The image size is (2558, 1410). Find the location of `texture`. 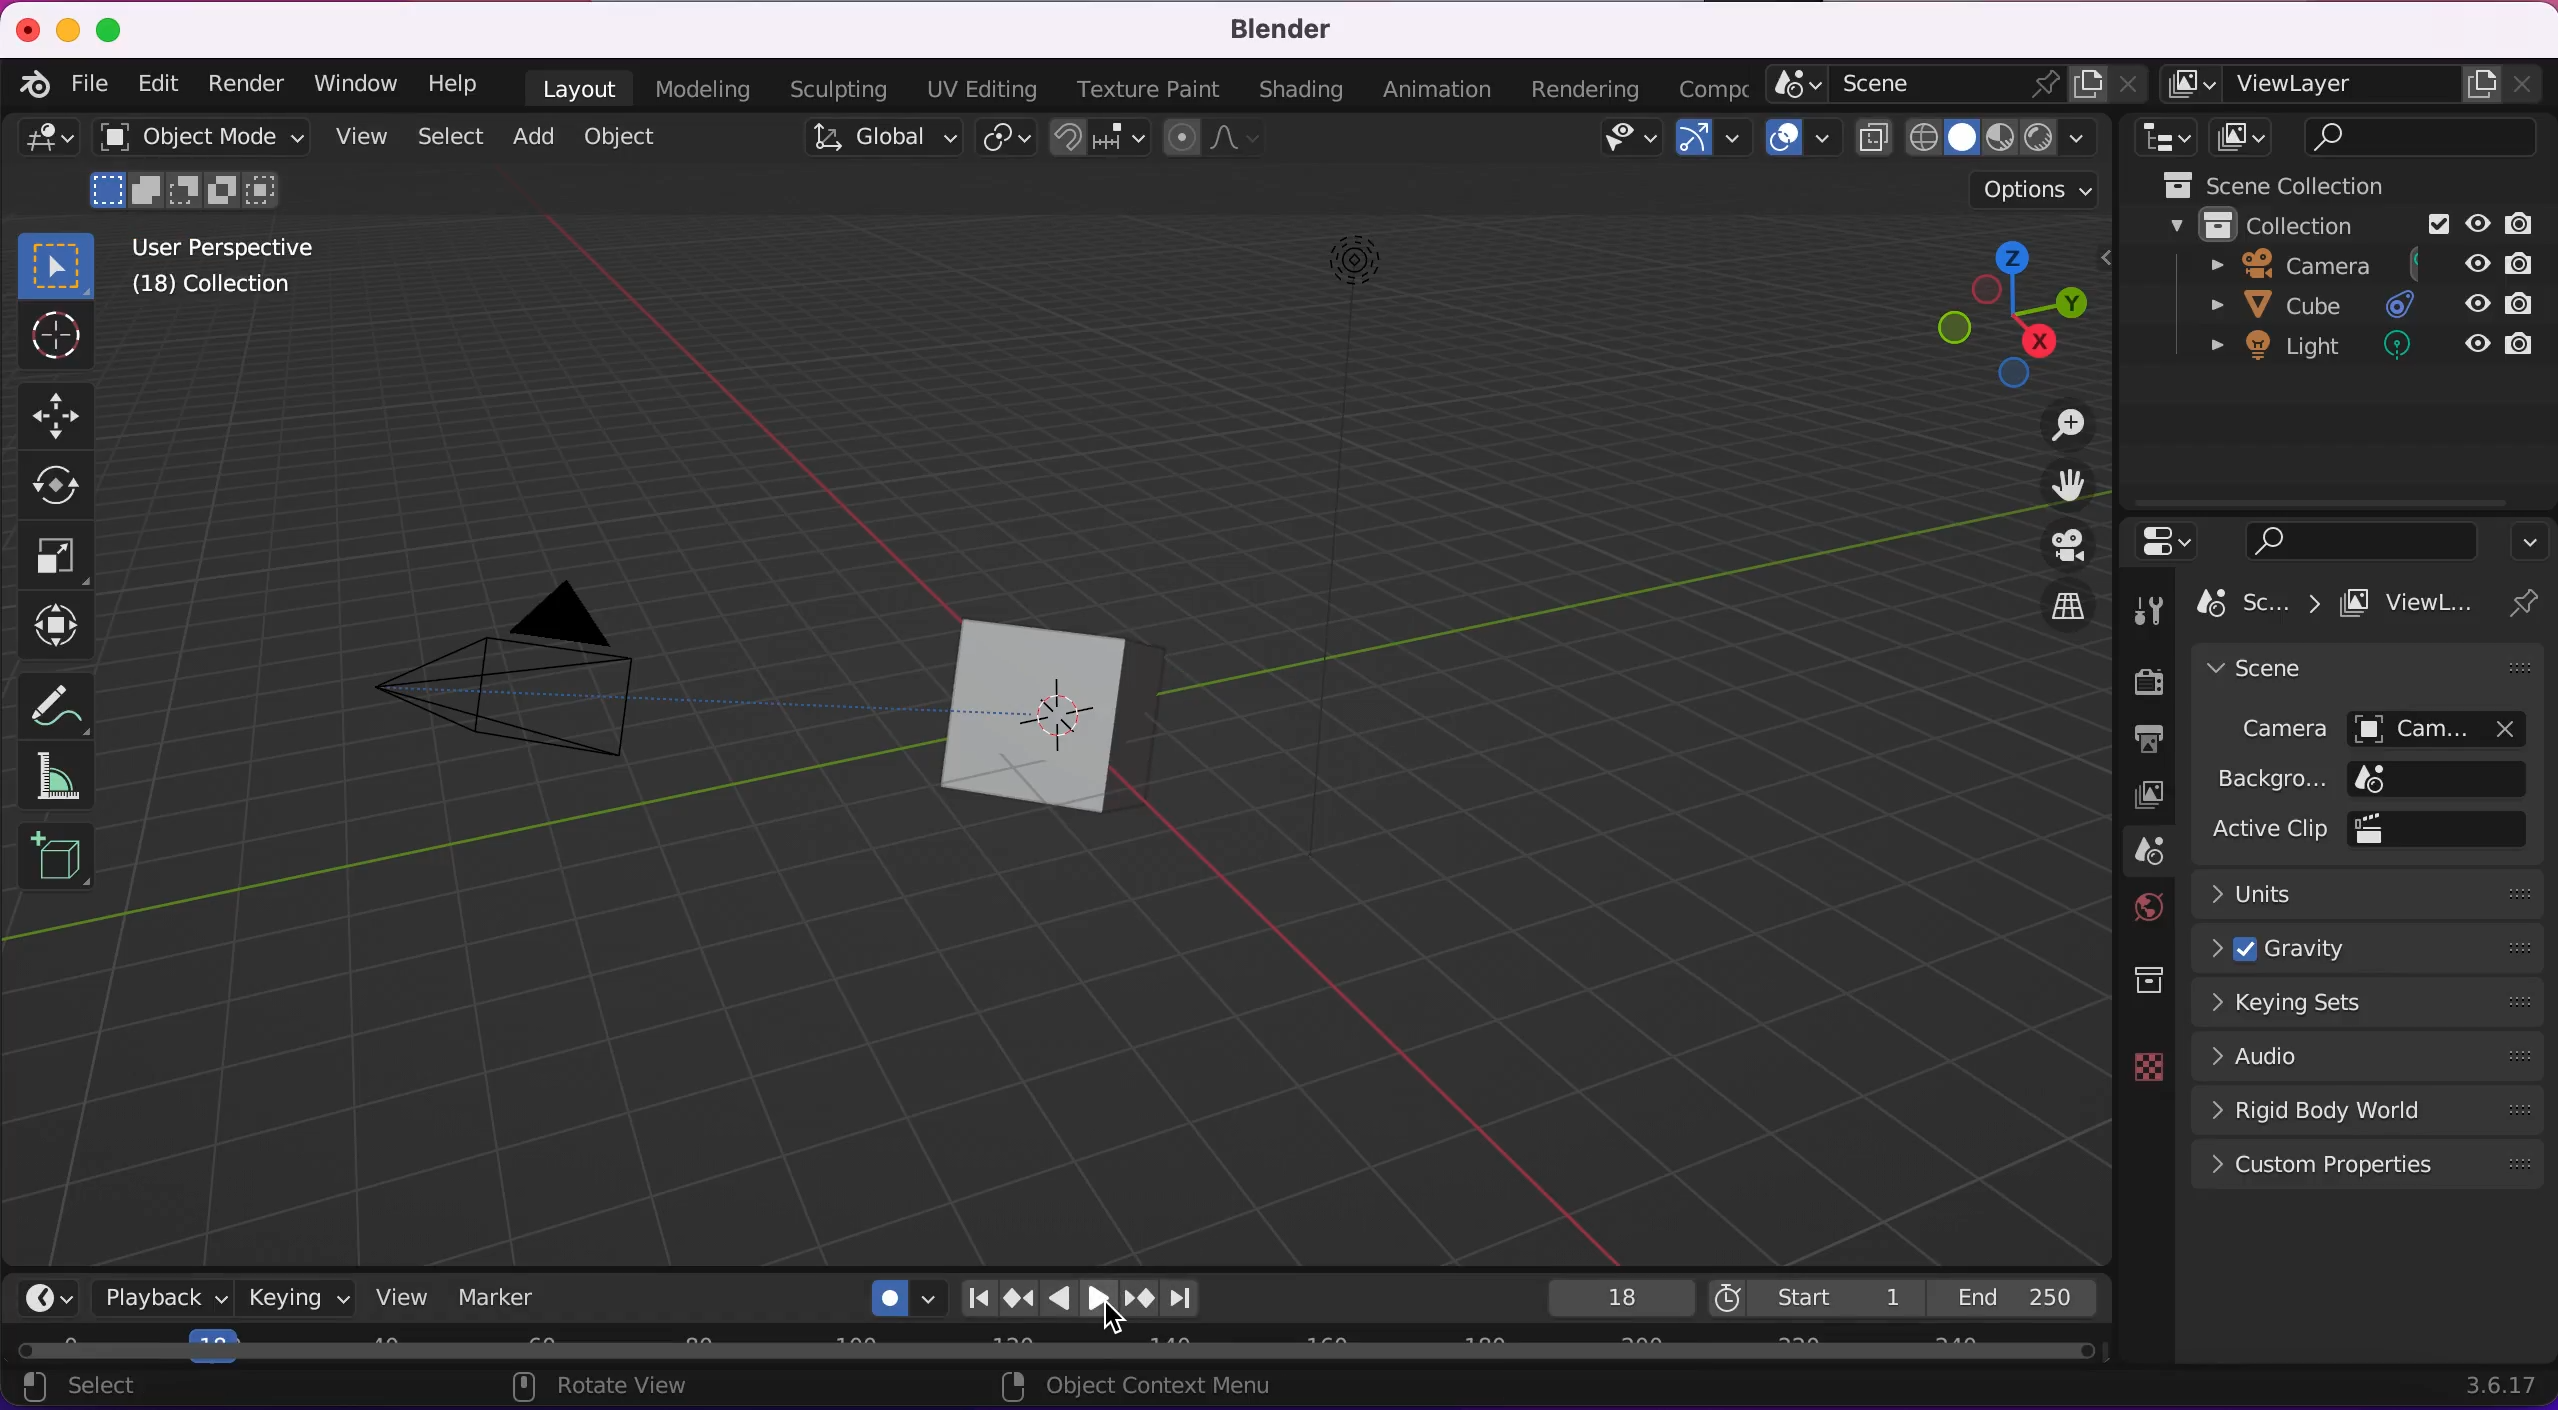

texture is located at coordinates (2147, 1067).